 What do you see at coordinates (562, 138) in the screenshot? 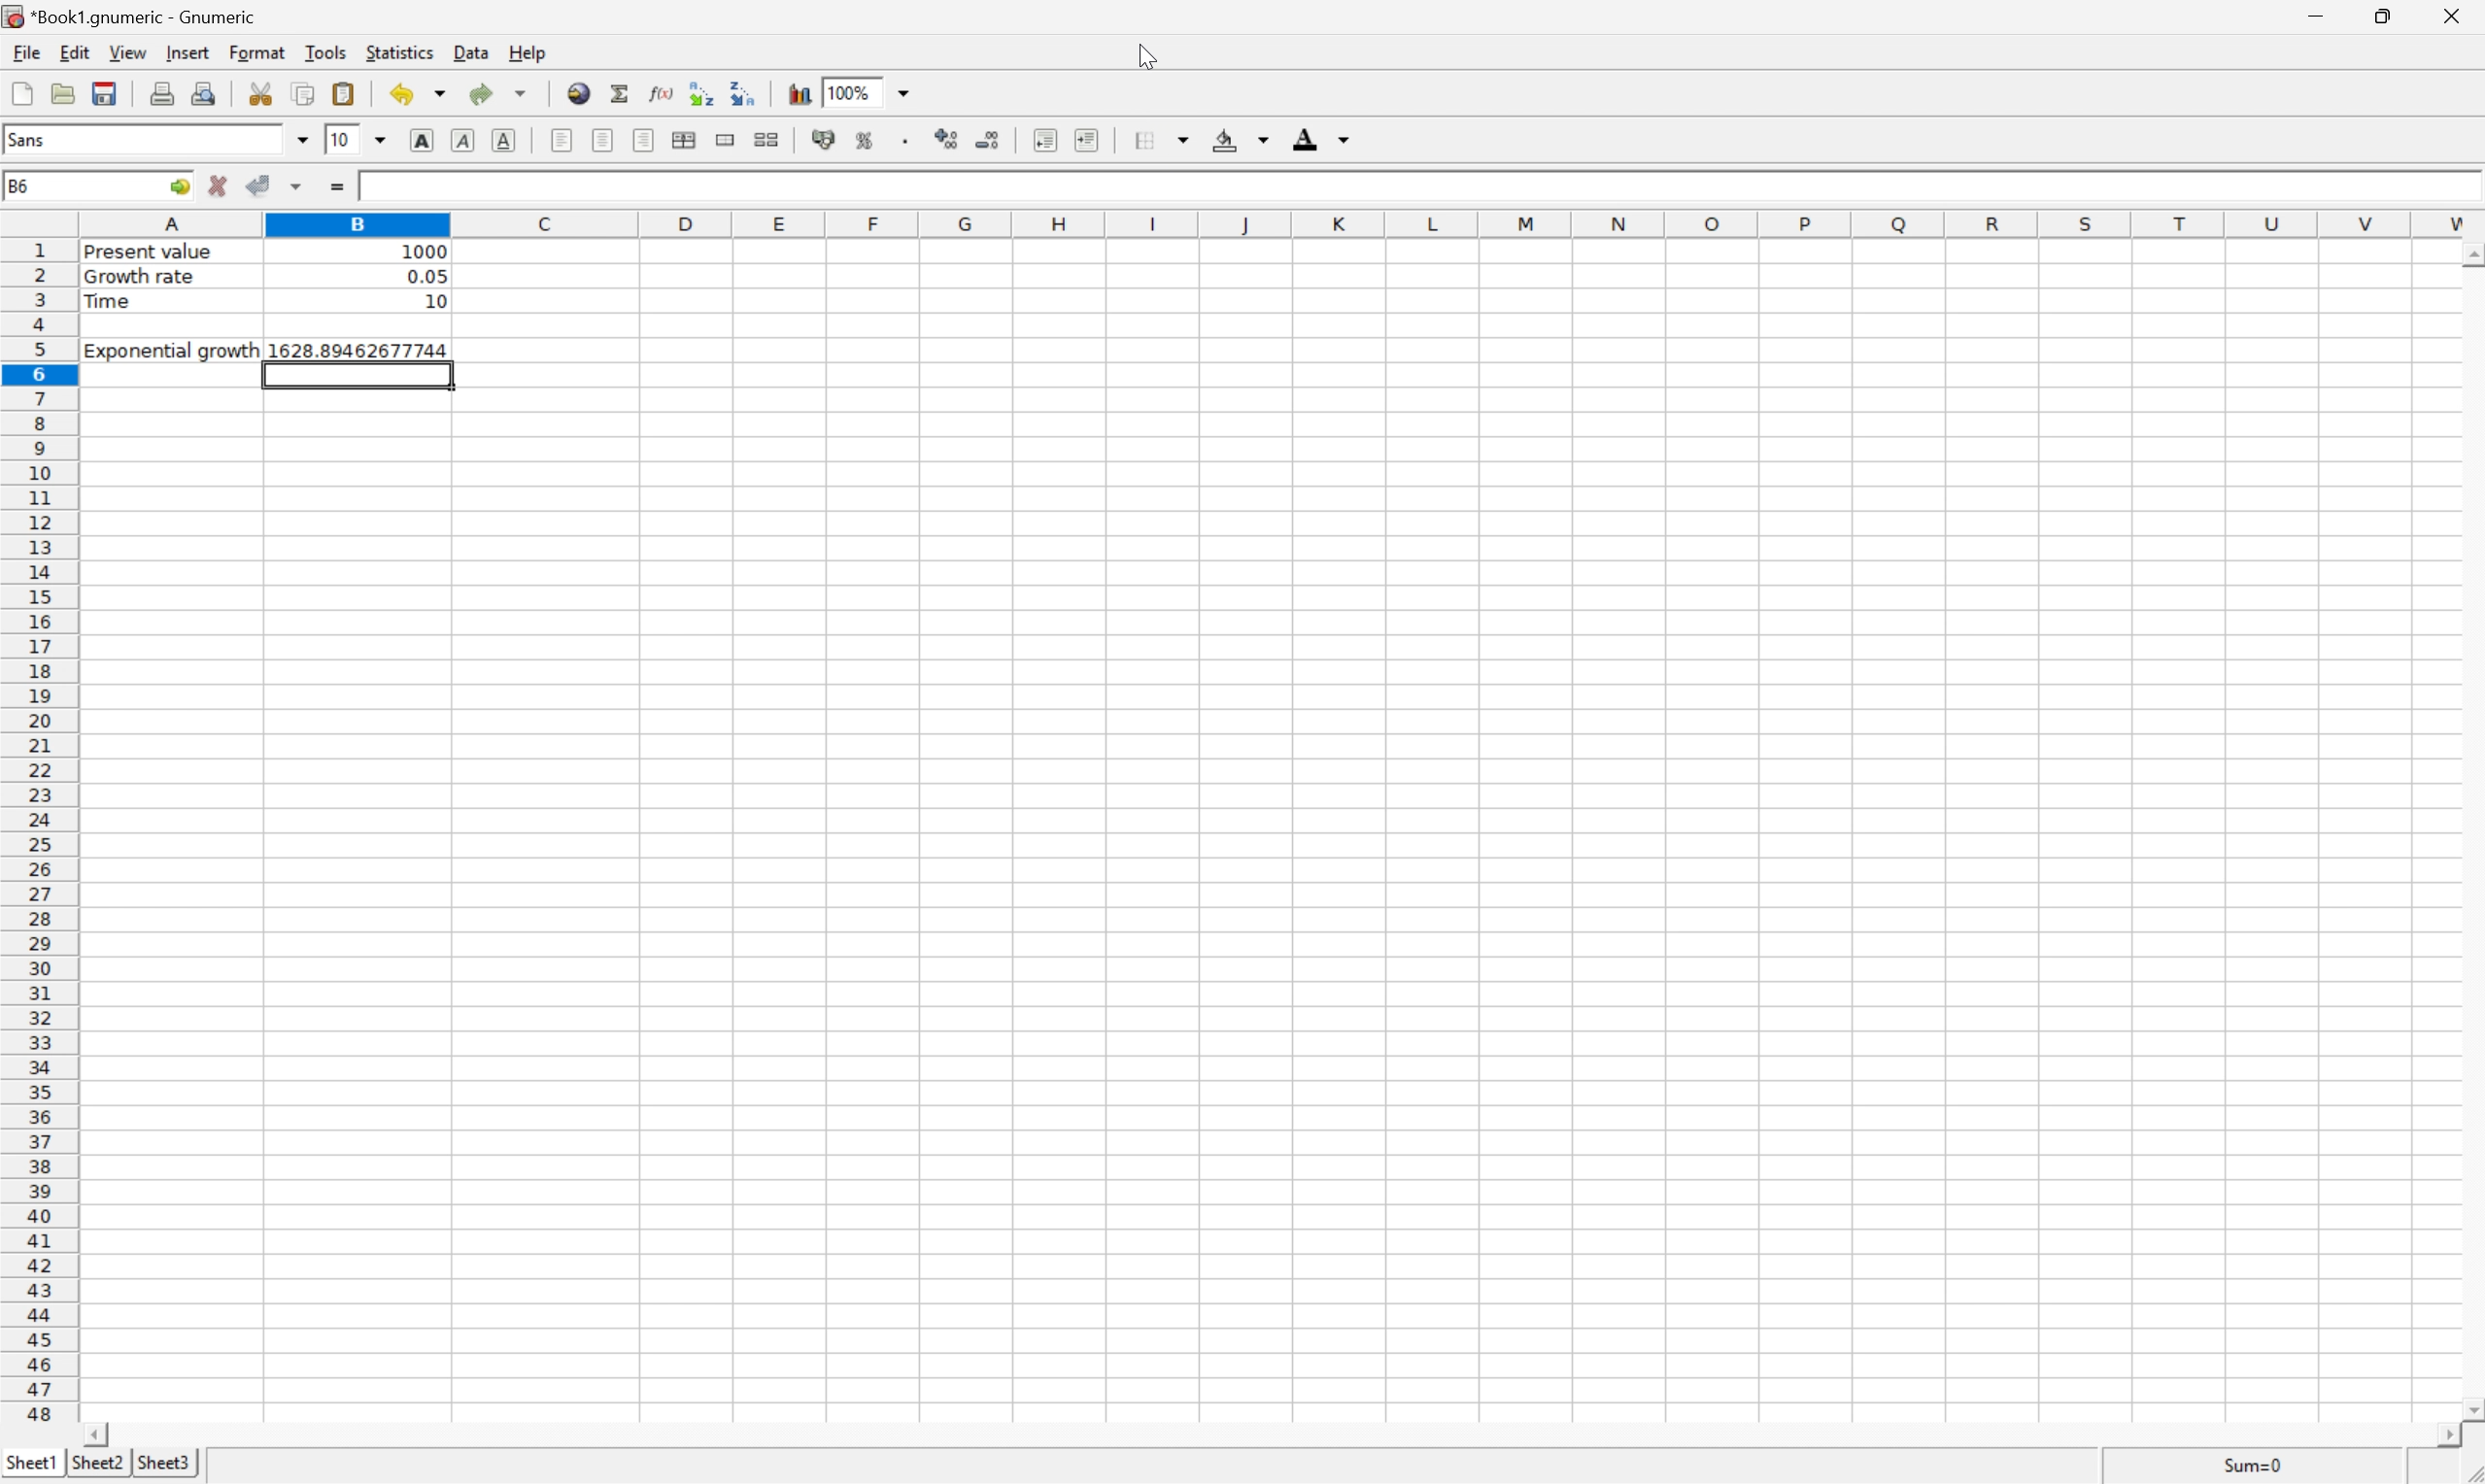
I see `Align Left` at bounding box center [562, 138].